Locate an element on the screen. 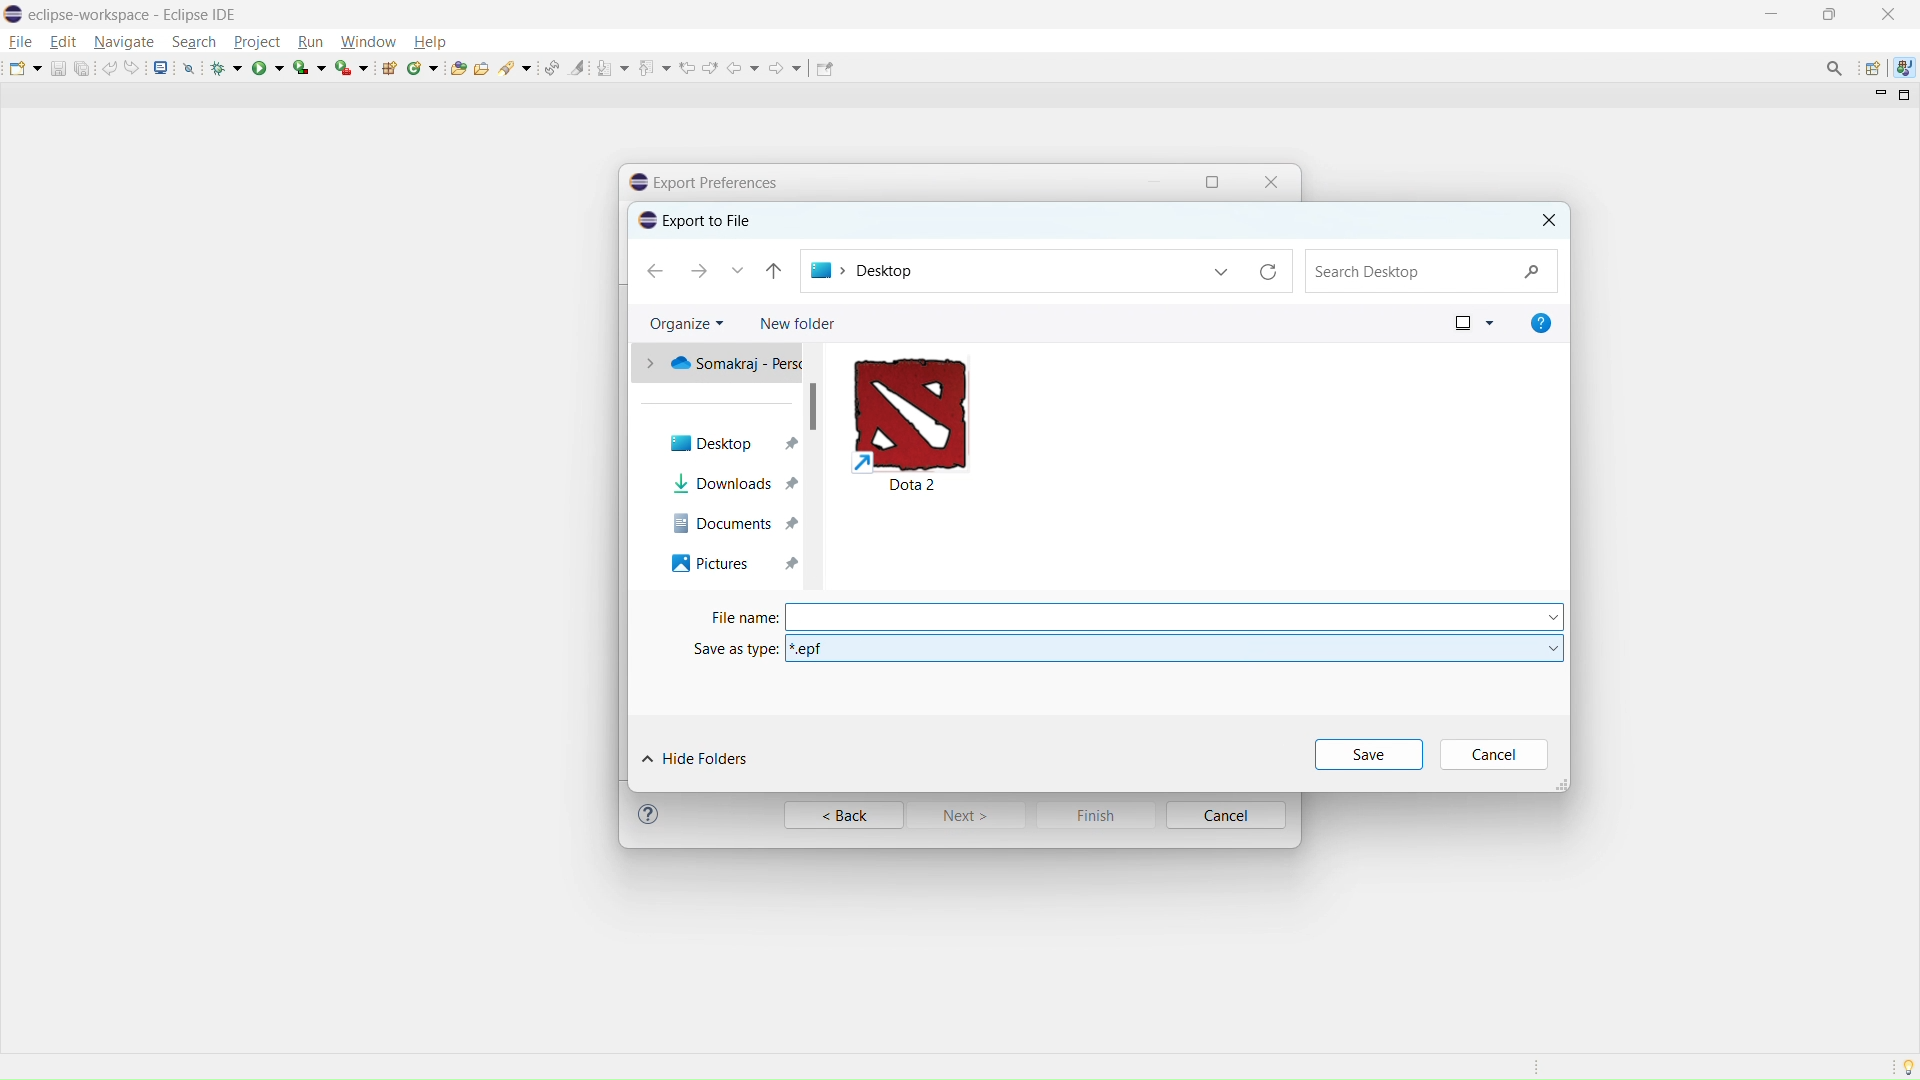 The image size is (1920, 1080). Back is located at coordinates (841, 816).